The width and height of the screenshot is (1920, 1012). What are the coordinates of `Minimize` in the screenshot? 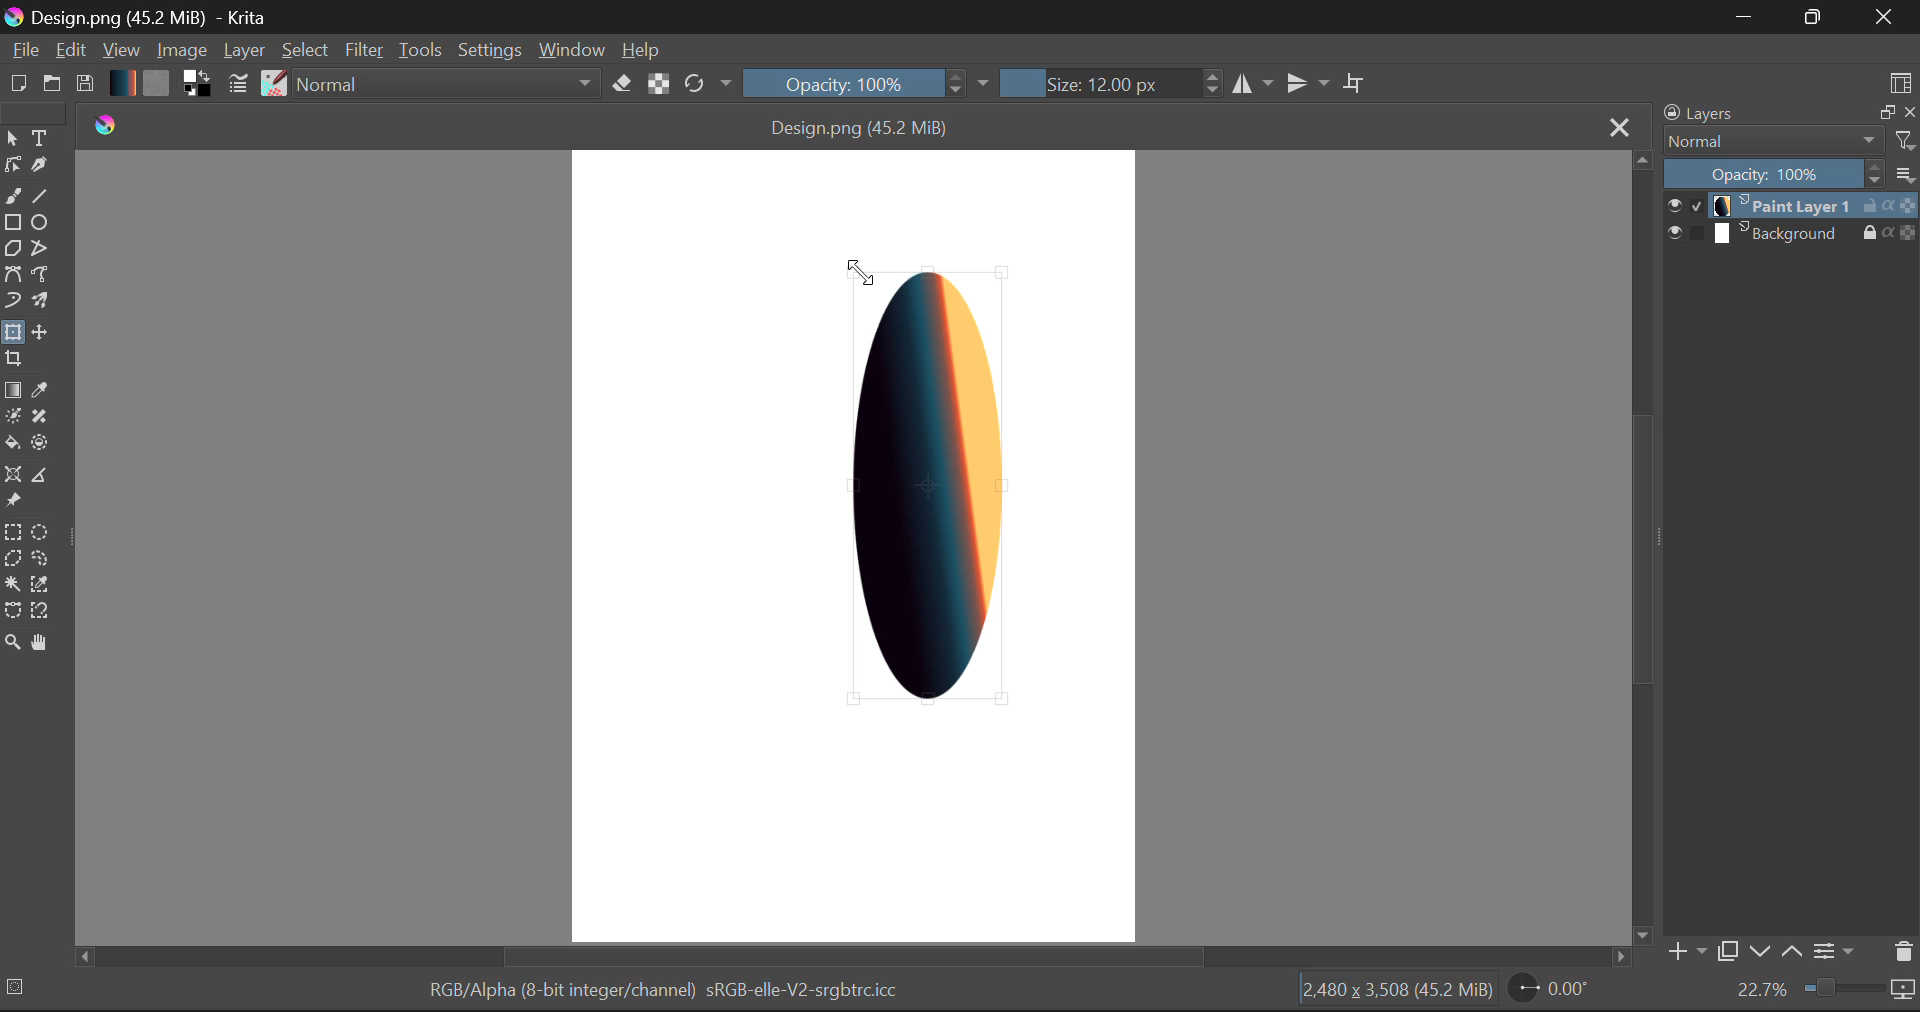 It's located at (1817, 18).